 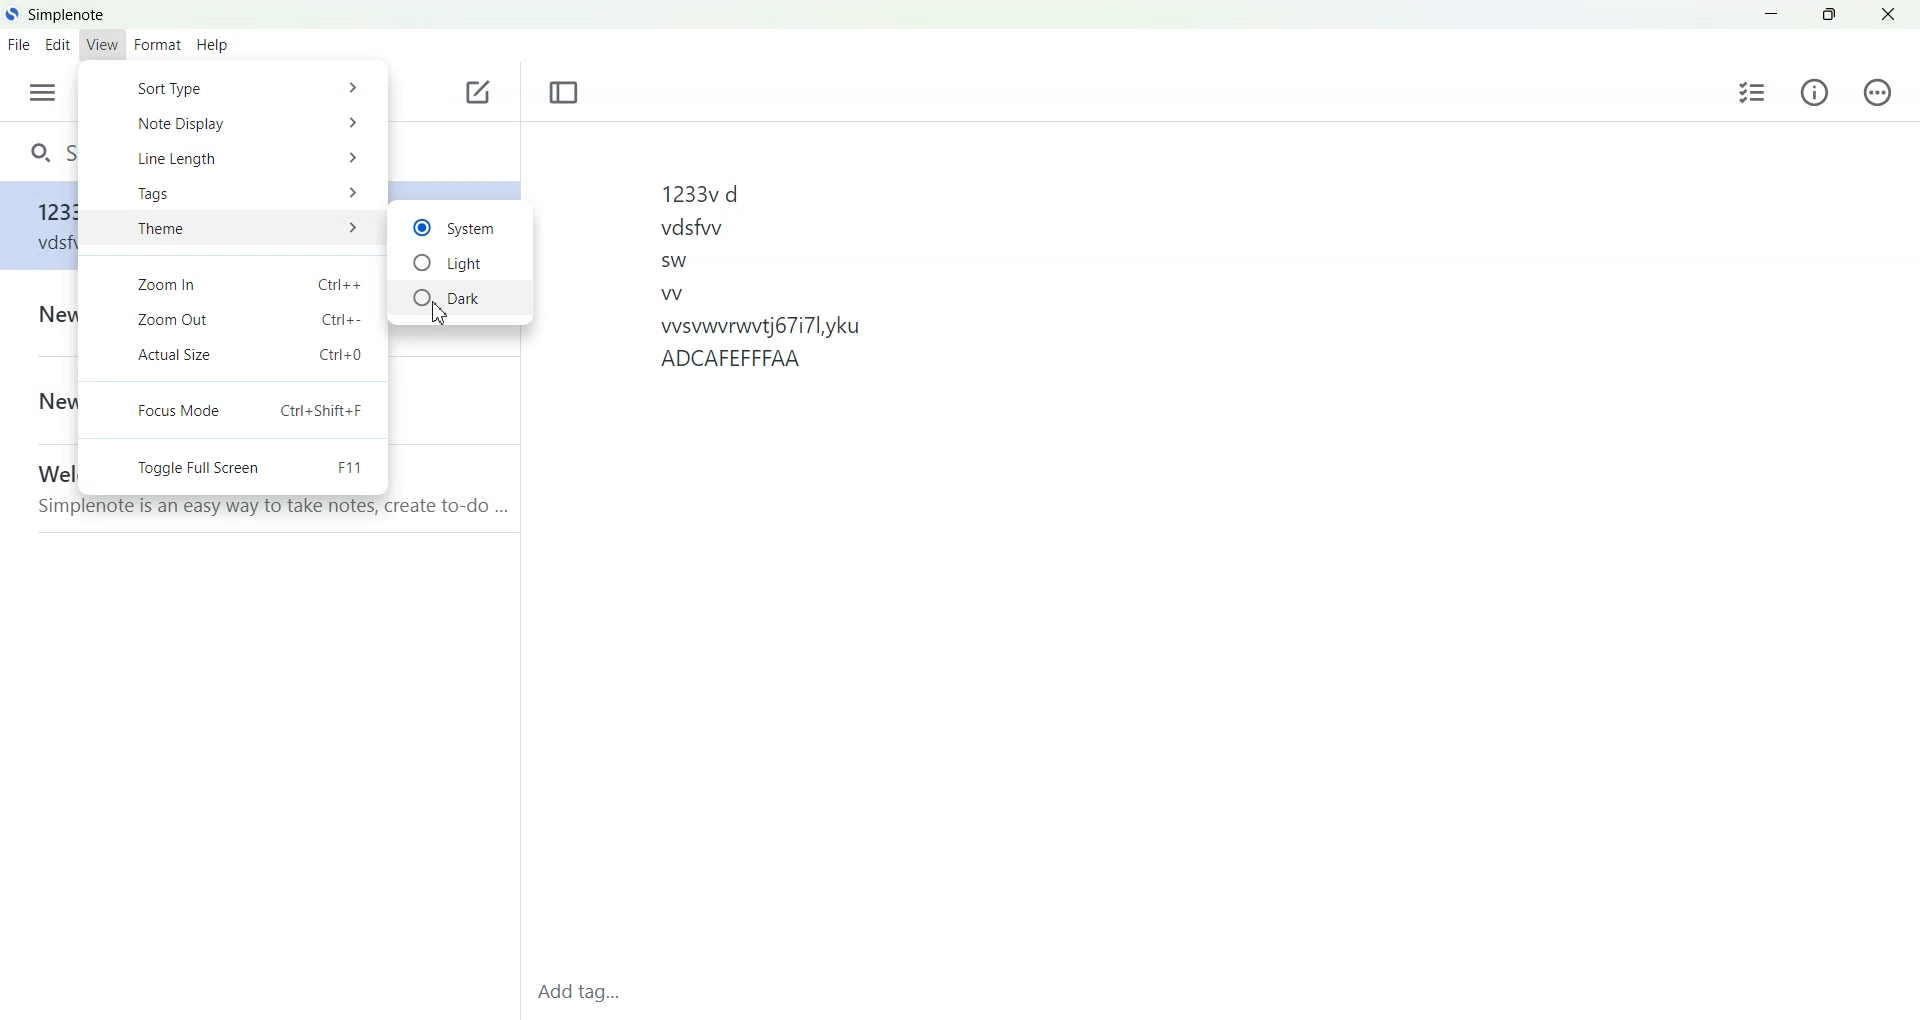 What do you see at coordinates (760, 273) in the screenshot?
I see `1233vd

vdsfwwy

sw

w
vsvwvrwvtj67i7lyku
ADCAFEFFFAA` at bounding box center [760, 273].